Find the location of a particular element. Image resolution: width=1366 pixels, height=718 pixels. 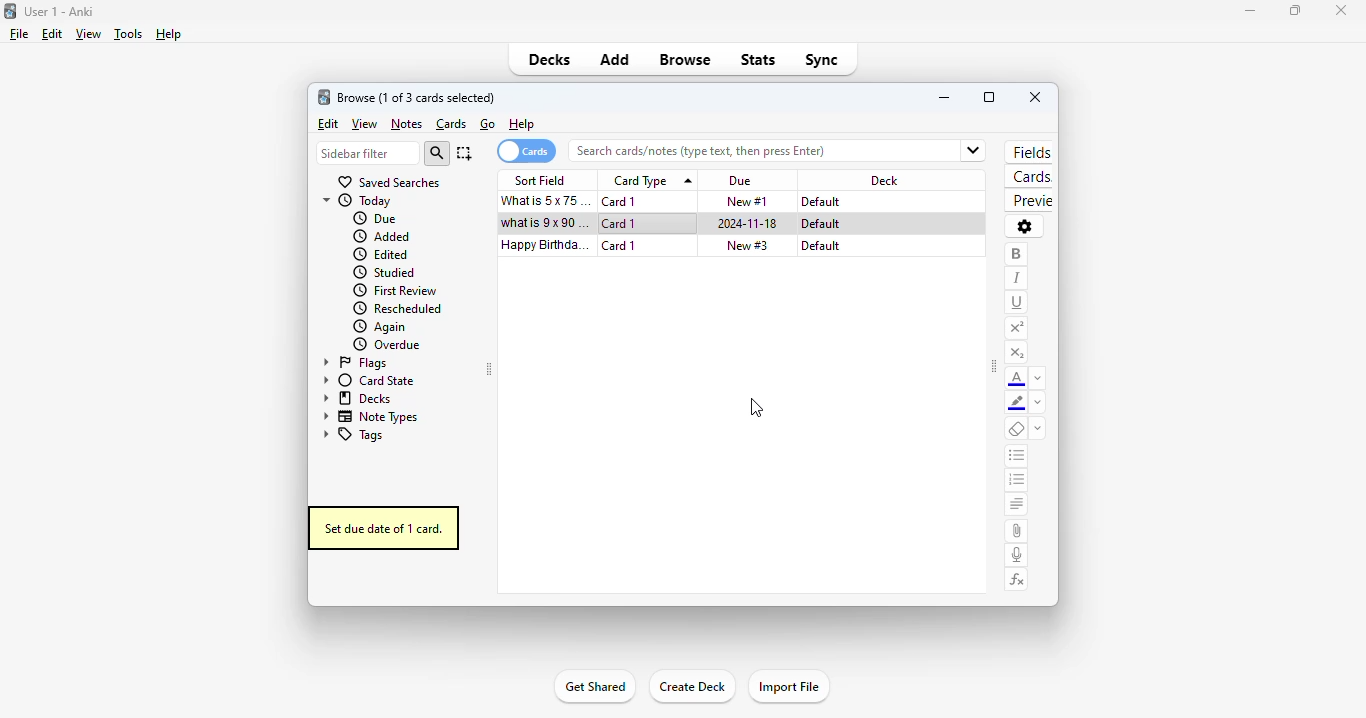

again is located at coordinates (379, 327).